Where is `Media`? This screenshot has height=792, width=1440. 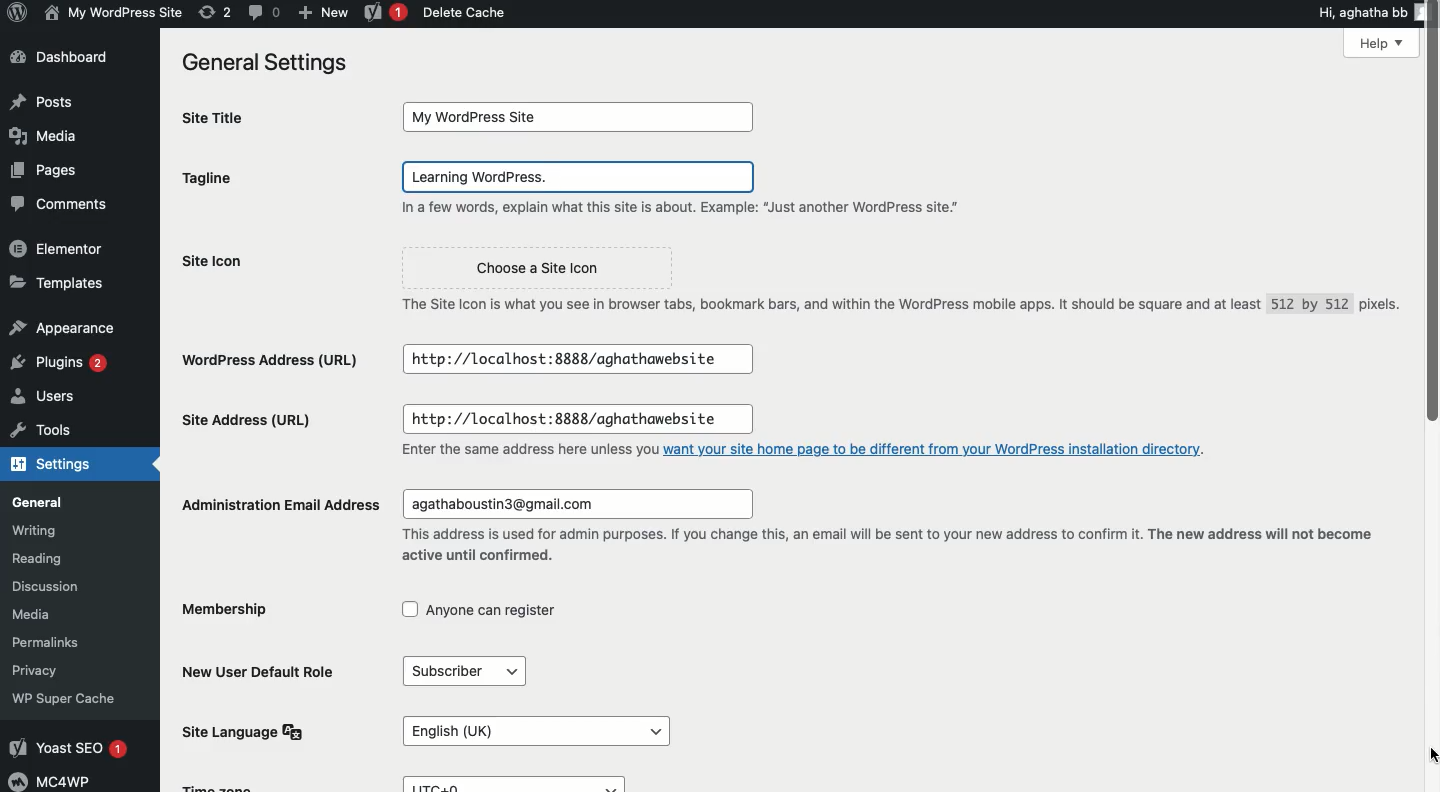 Media is located at coordinates (43, 615).